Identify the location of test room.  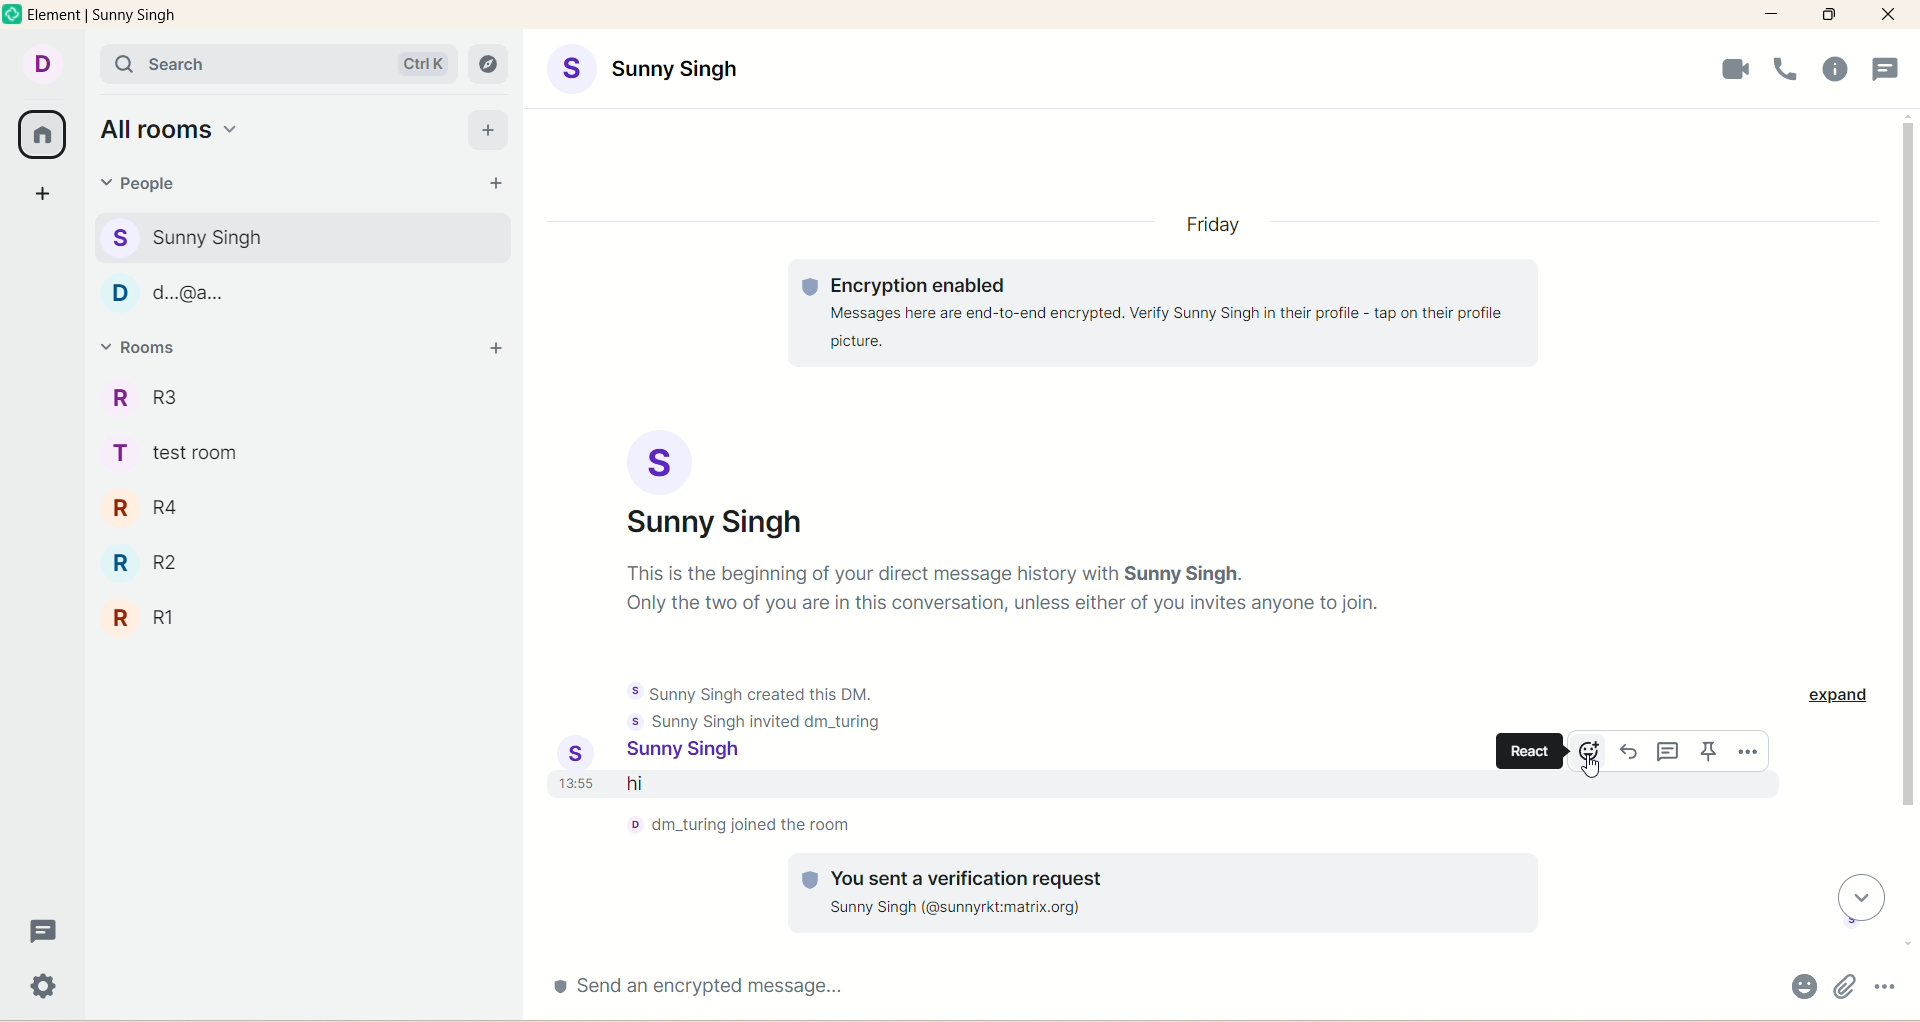
(184, 453).